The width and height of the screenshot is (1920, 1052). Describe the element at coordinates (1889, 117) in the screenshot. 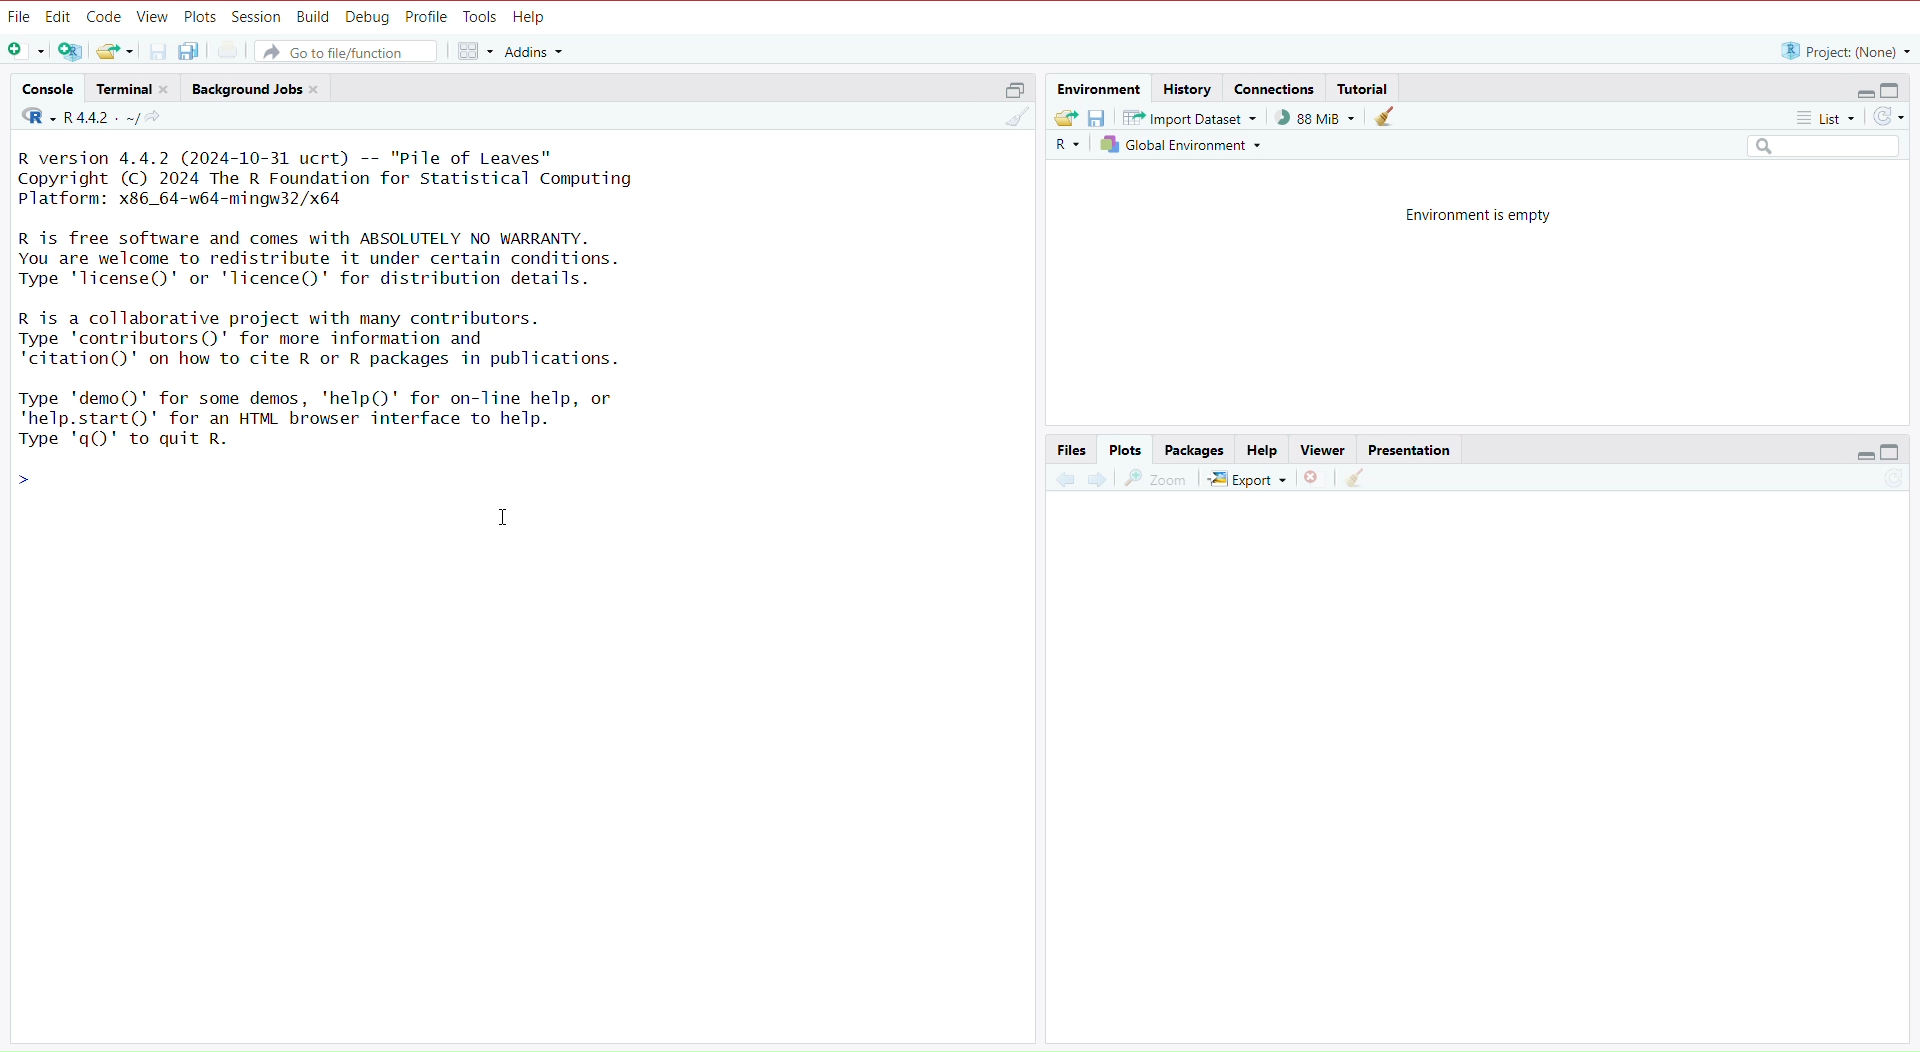

I see `refresh list` at that location.